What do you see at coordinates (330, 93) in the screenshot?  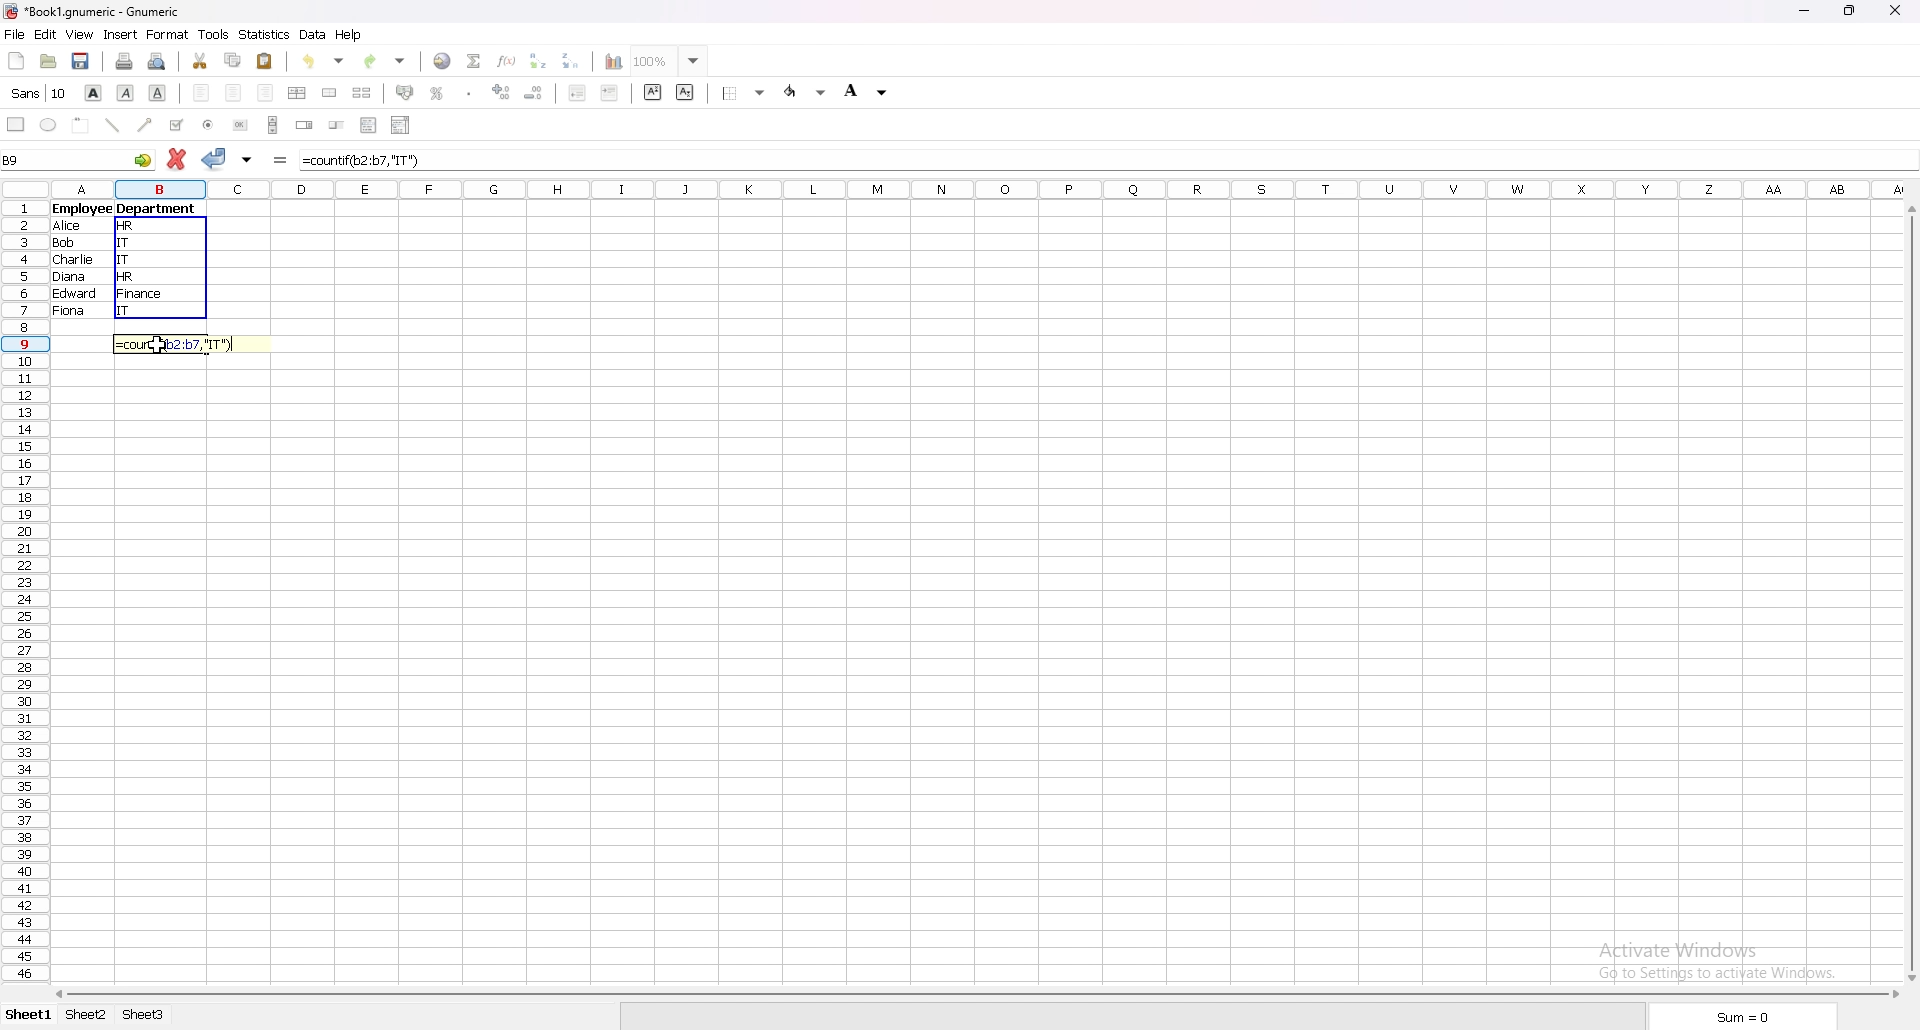 I see `merge cells` at bounding box center [330, 93].